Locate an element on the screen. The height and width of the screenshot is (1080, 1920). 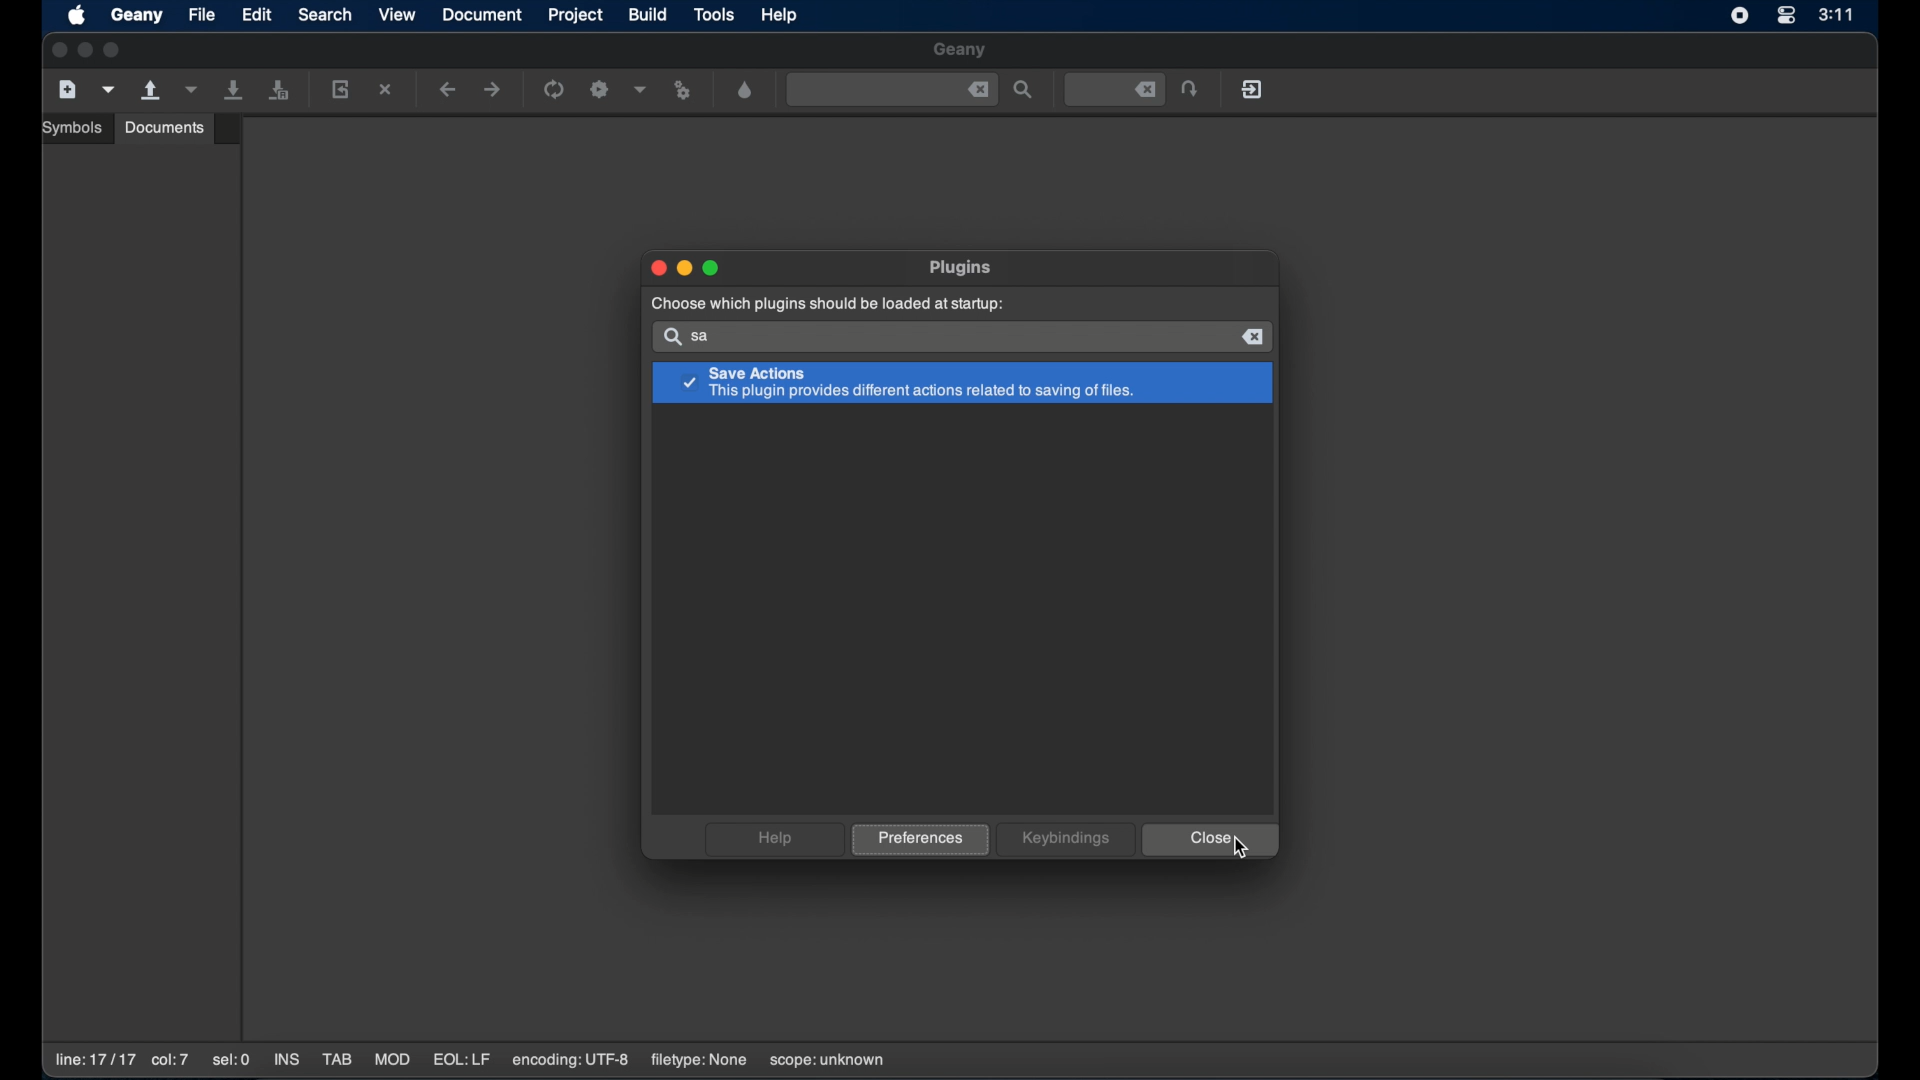
apple icon is located at coordinates (79, 17).